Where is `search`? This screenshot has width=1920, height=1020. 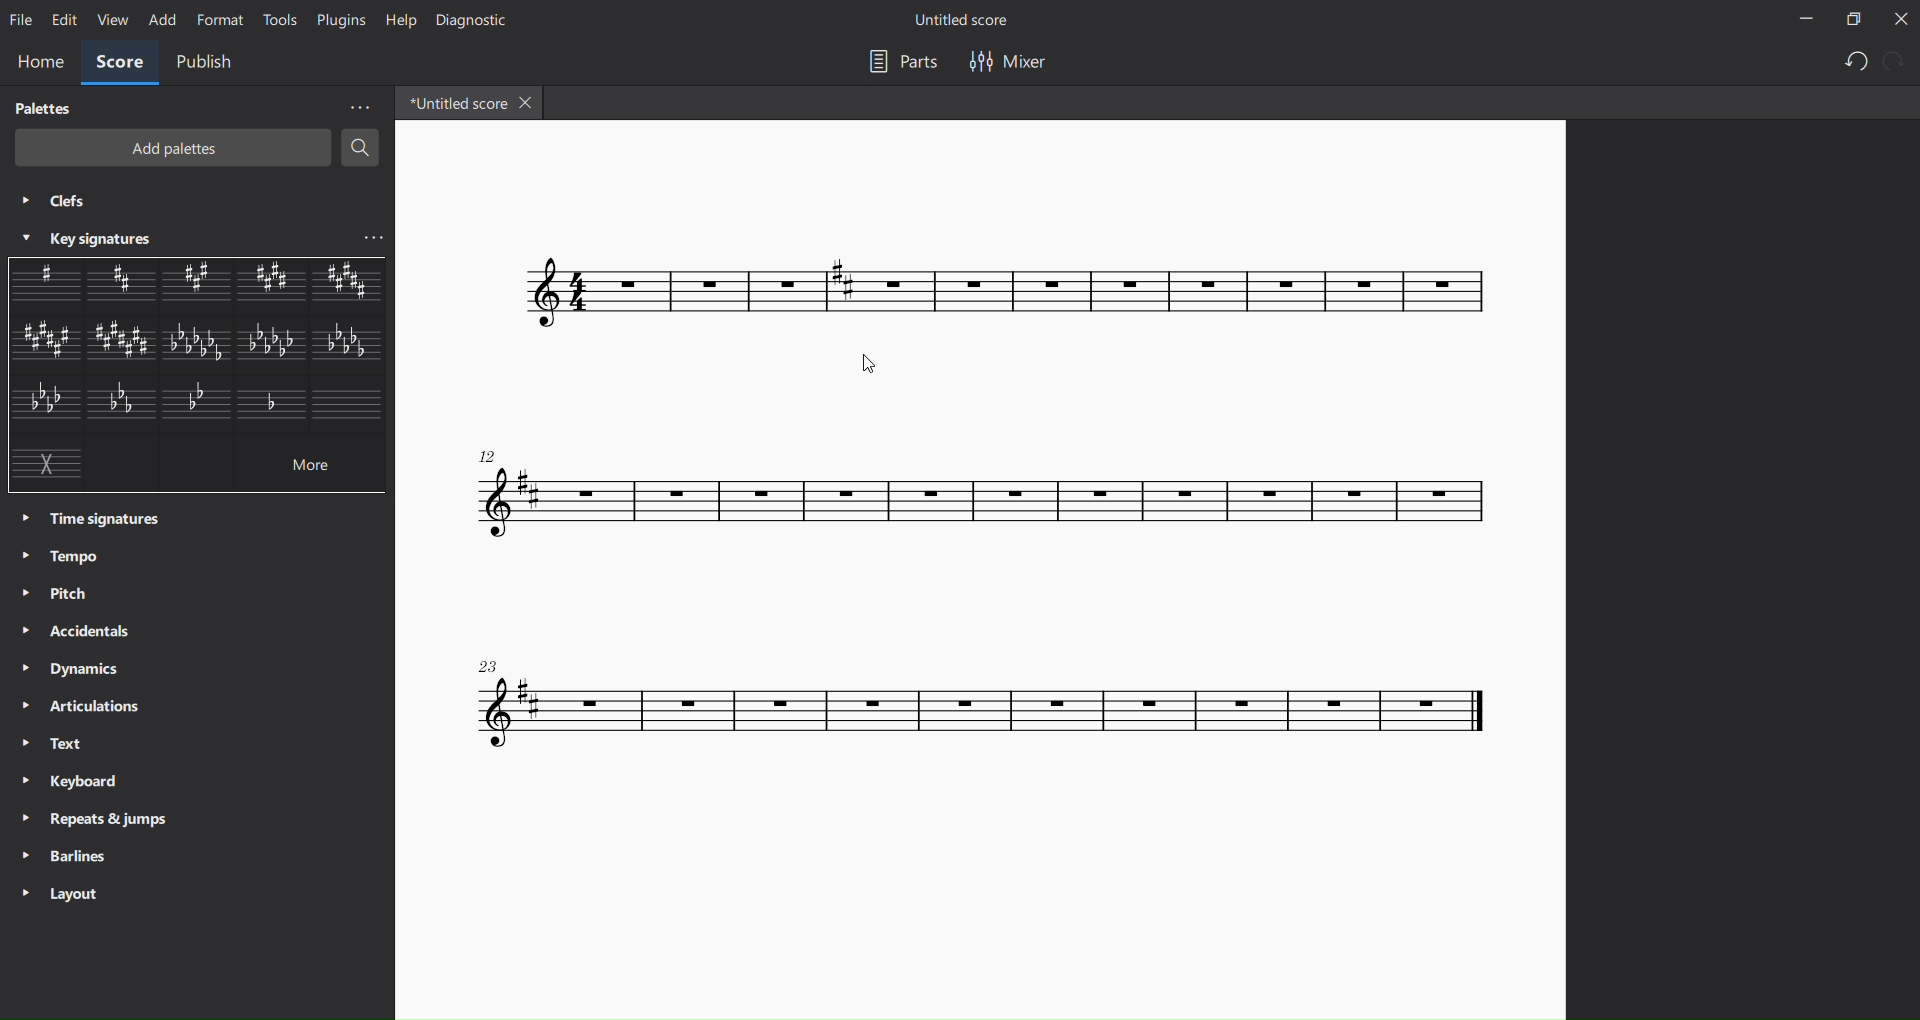 search is located at coordinates (359, 146).